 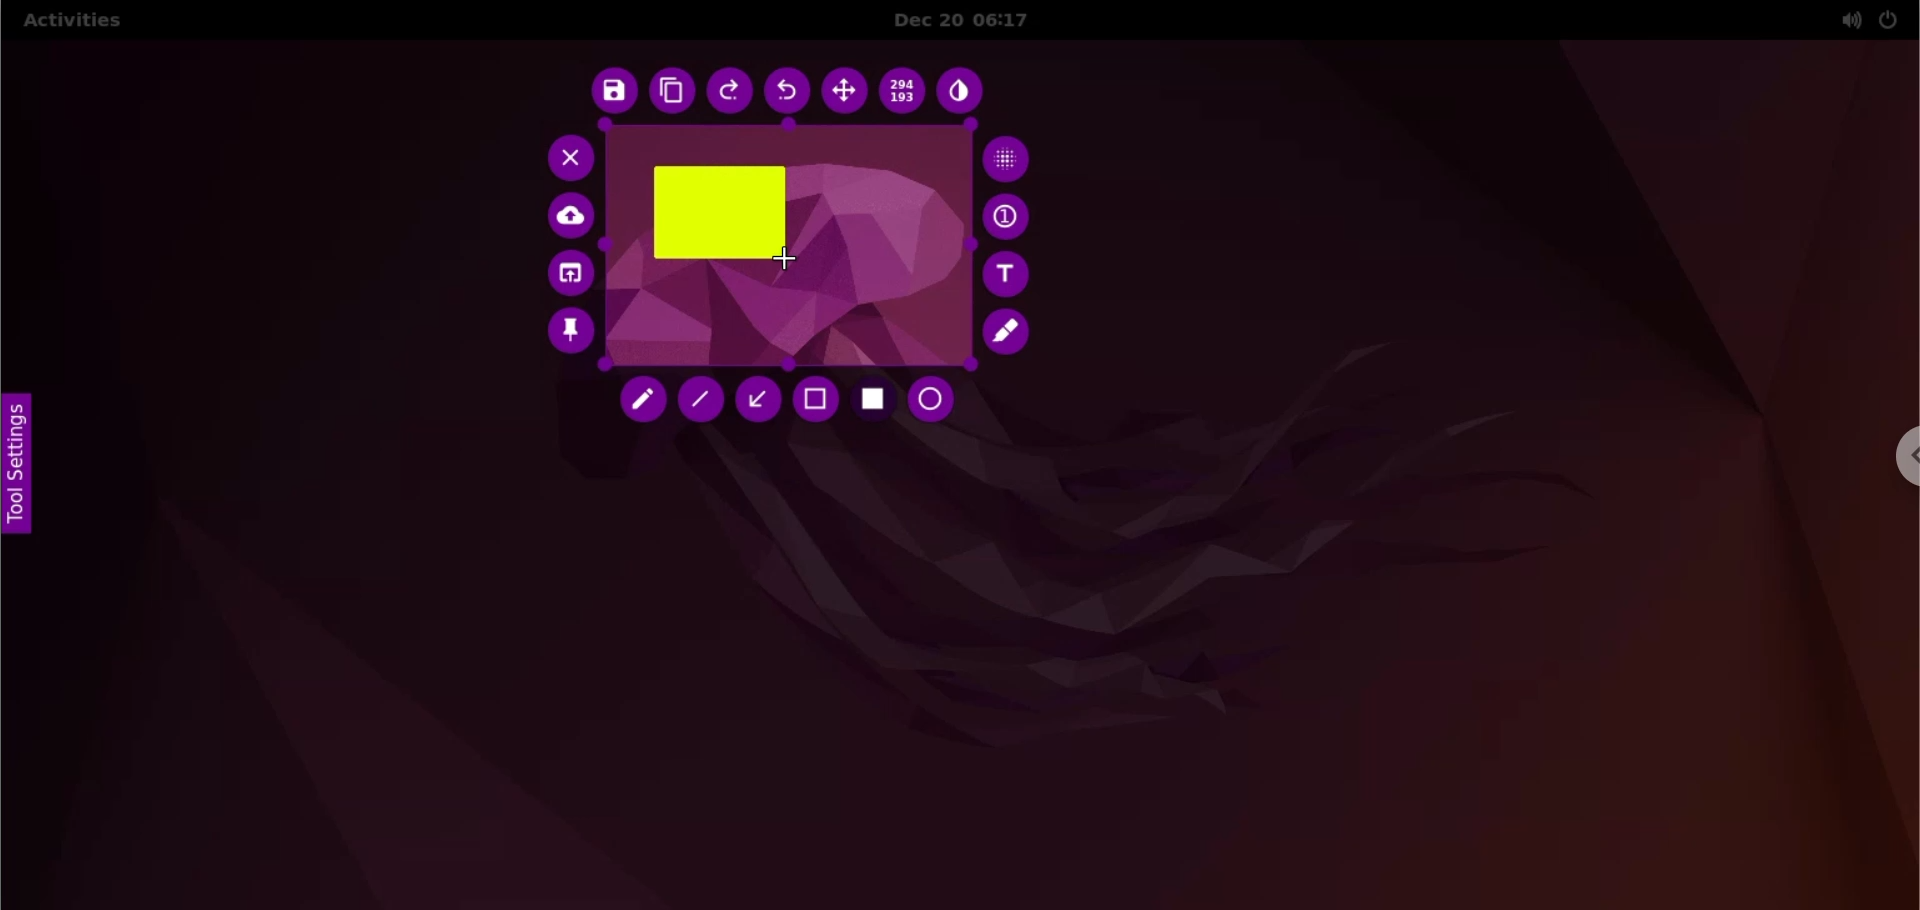 I want to click on cursor, so click(x=795, y=262).